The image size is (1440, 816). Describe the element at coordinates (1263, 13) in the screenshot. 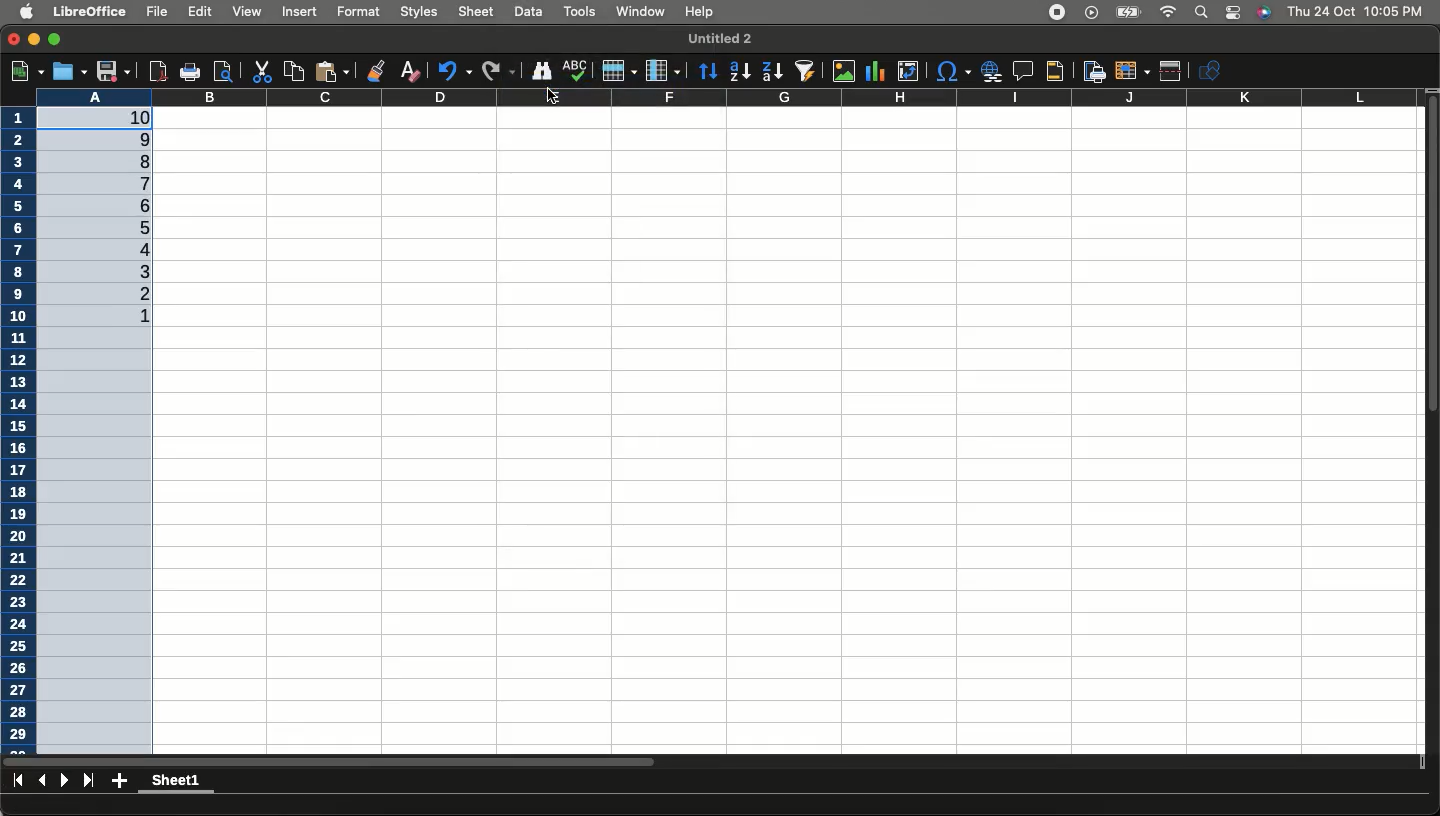

I see `Voice control` at that location.